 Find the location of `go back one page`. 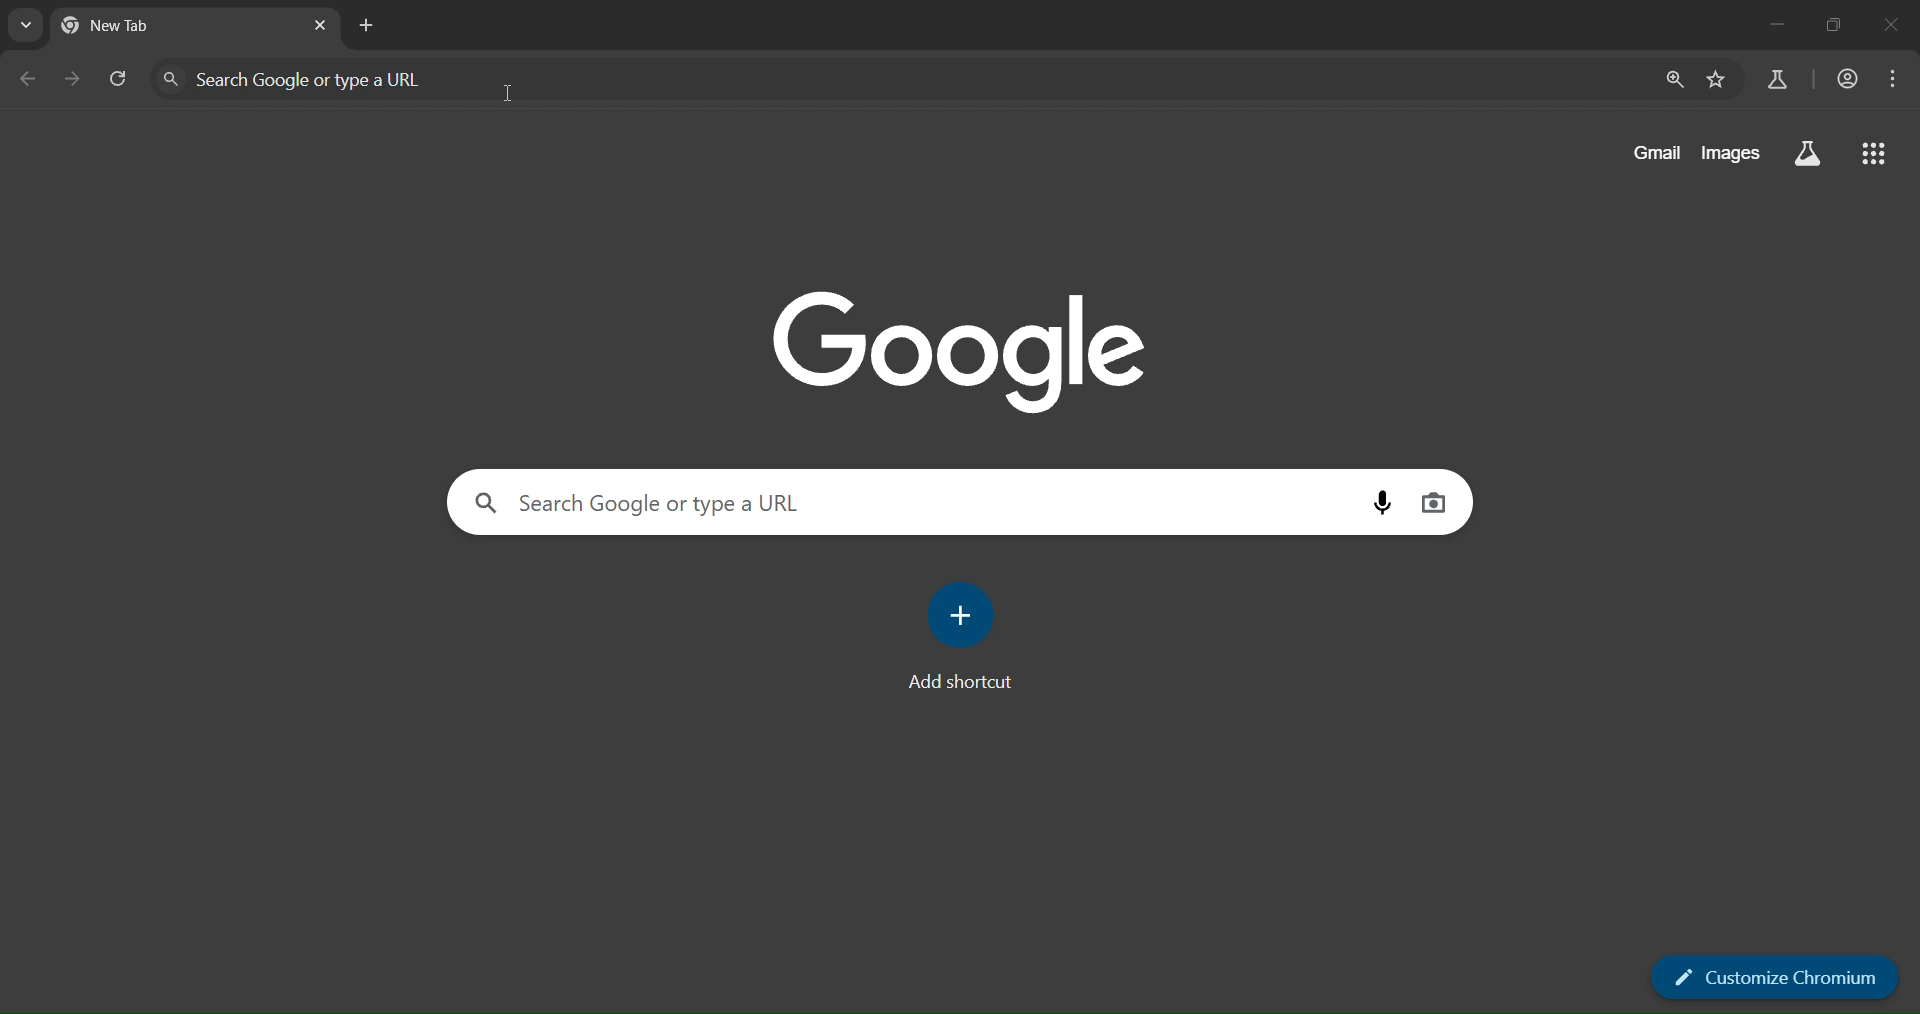

go back one page is located at coordinates (29, 80).